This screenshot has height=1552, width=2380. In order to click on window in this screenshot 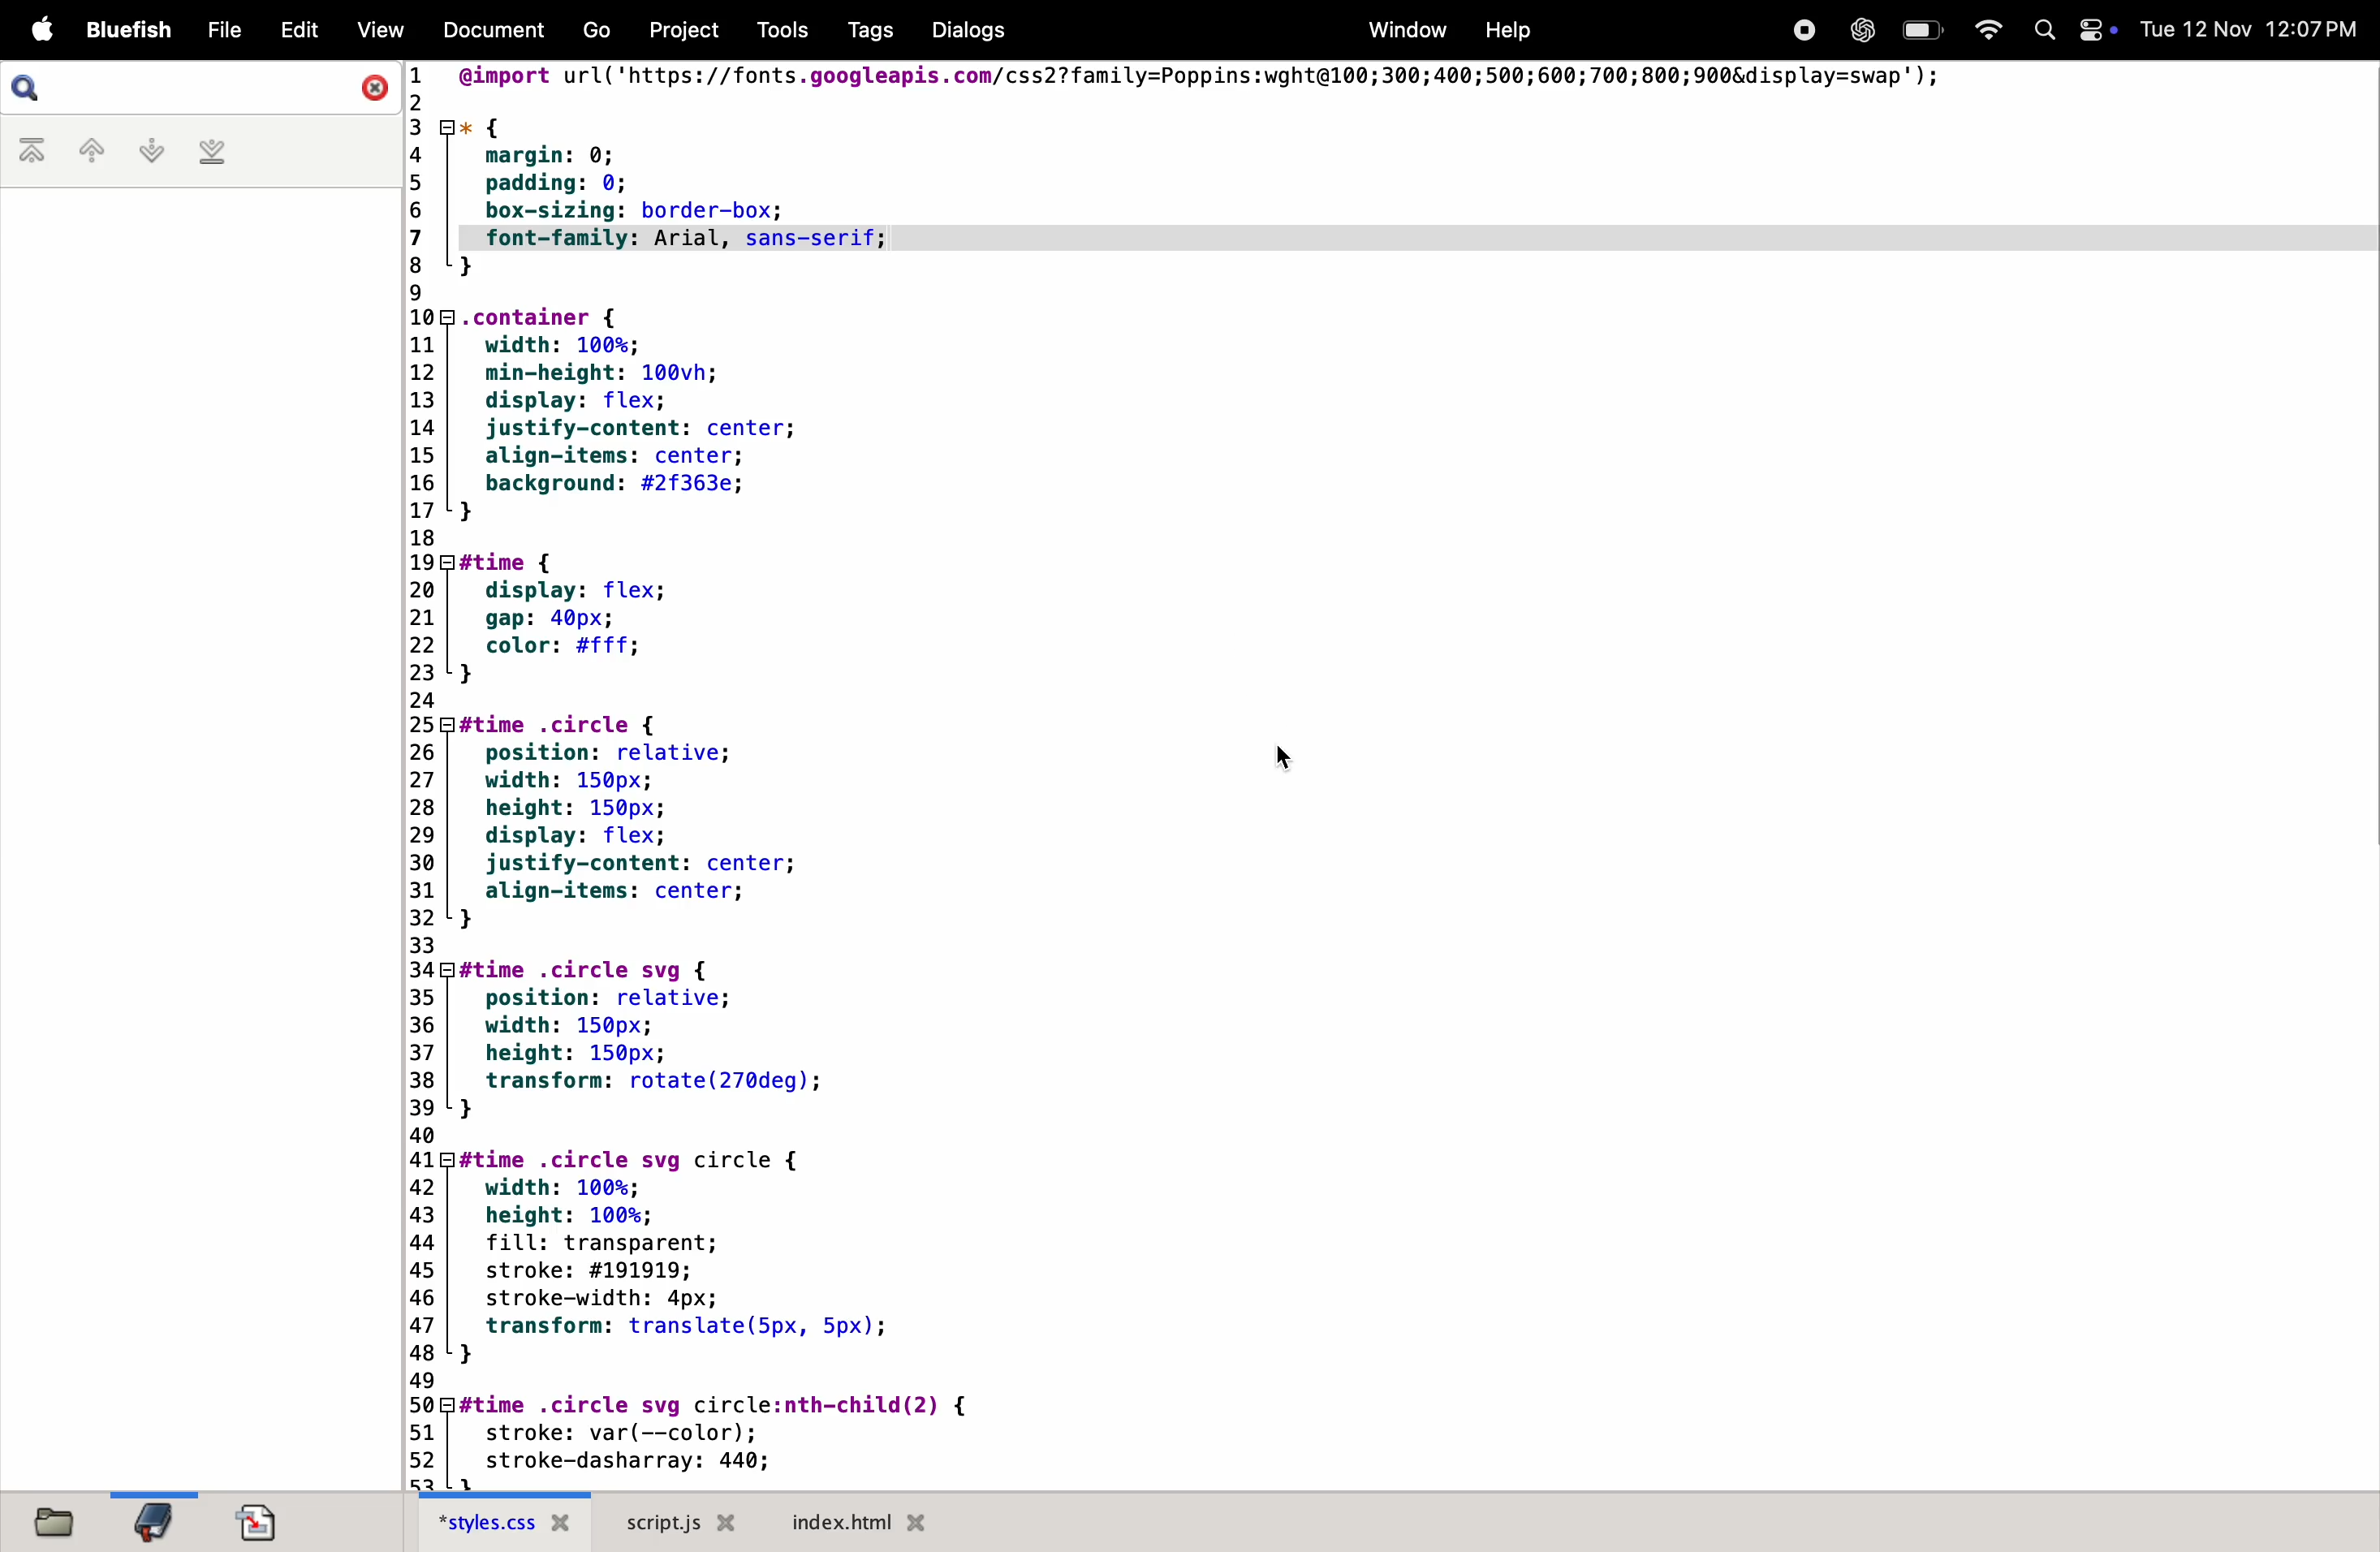, I will do `click(1403, 29)`.